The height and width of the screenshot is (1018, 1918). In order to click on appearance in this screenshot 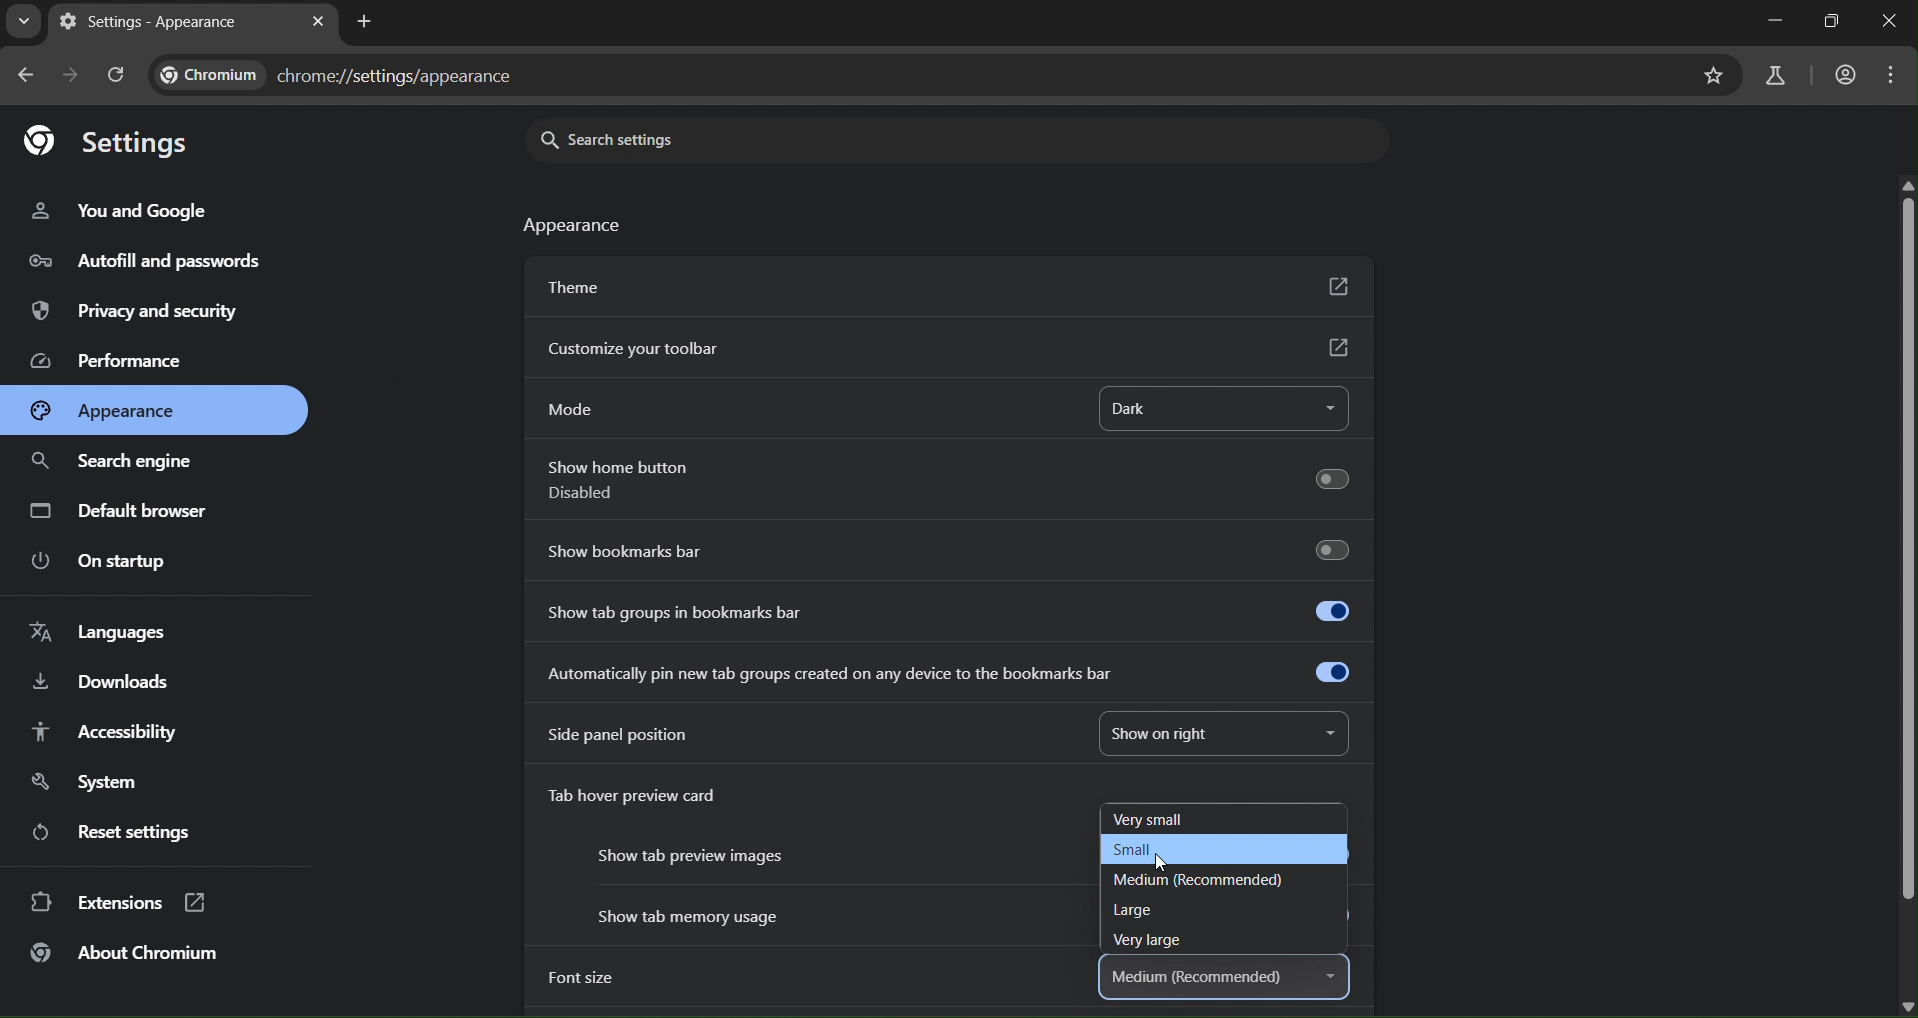, I will do `click(569, 227)`.